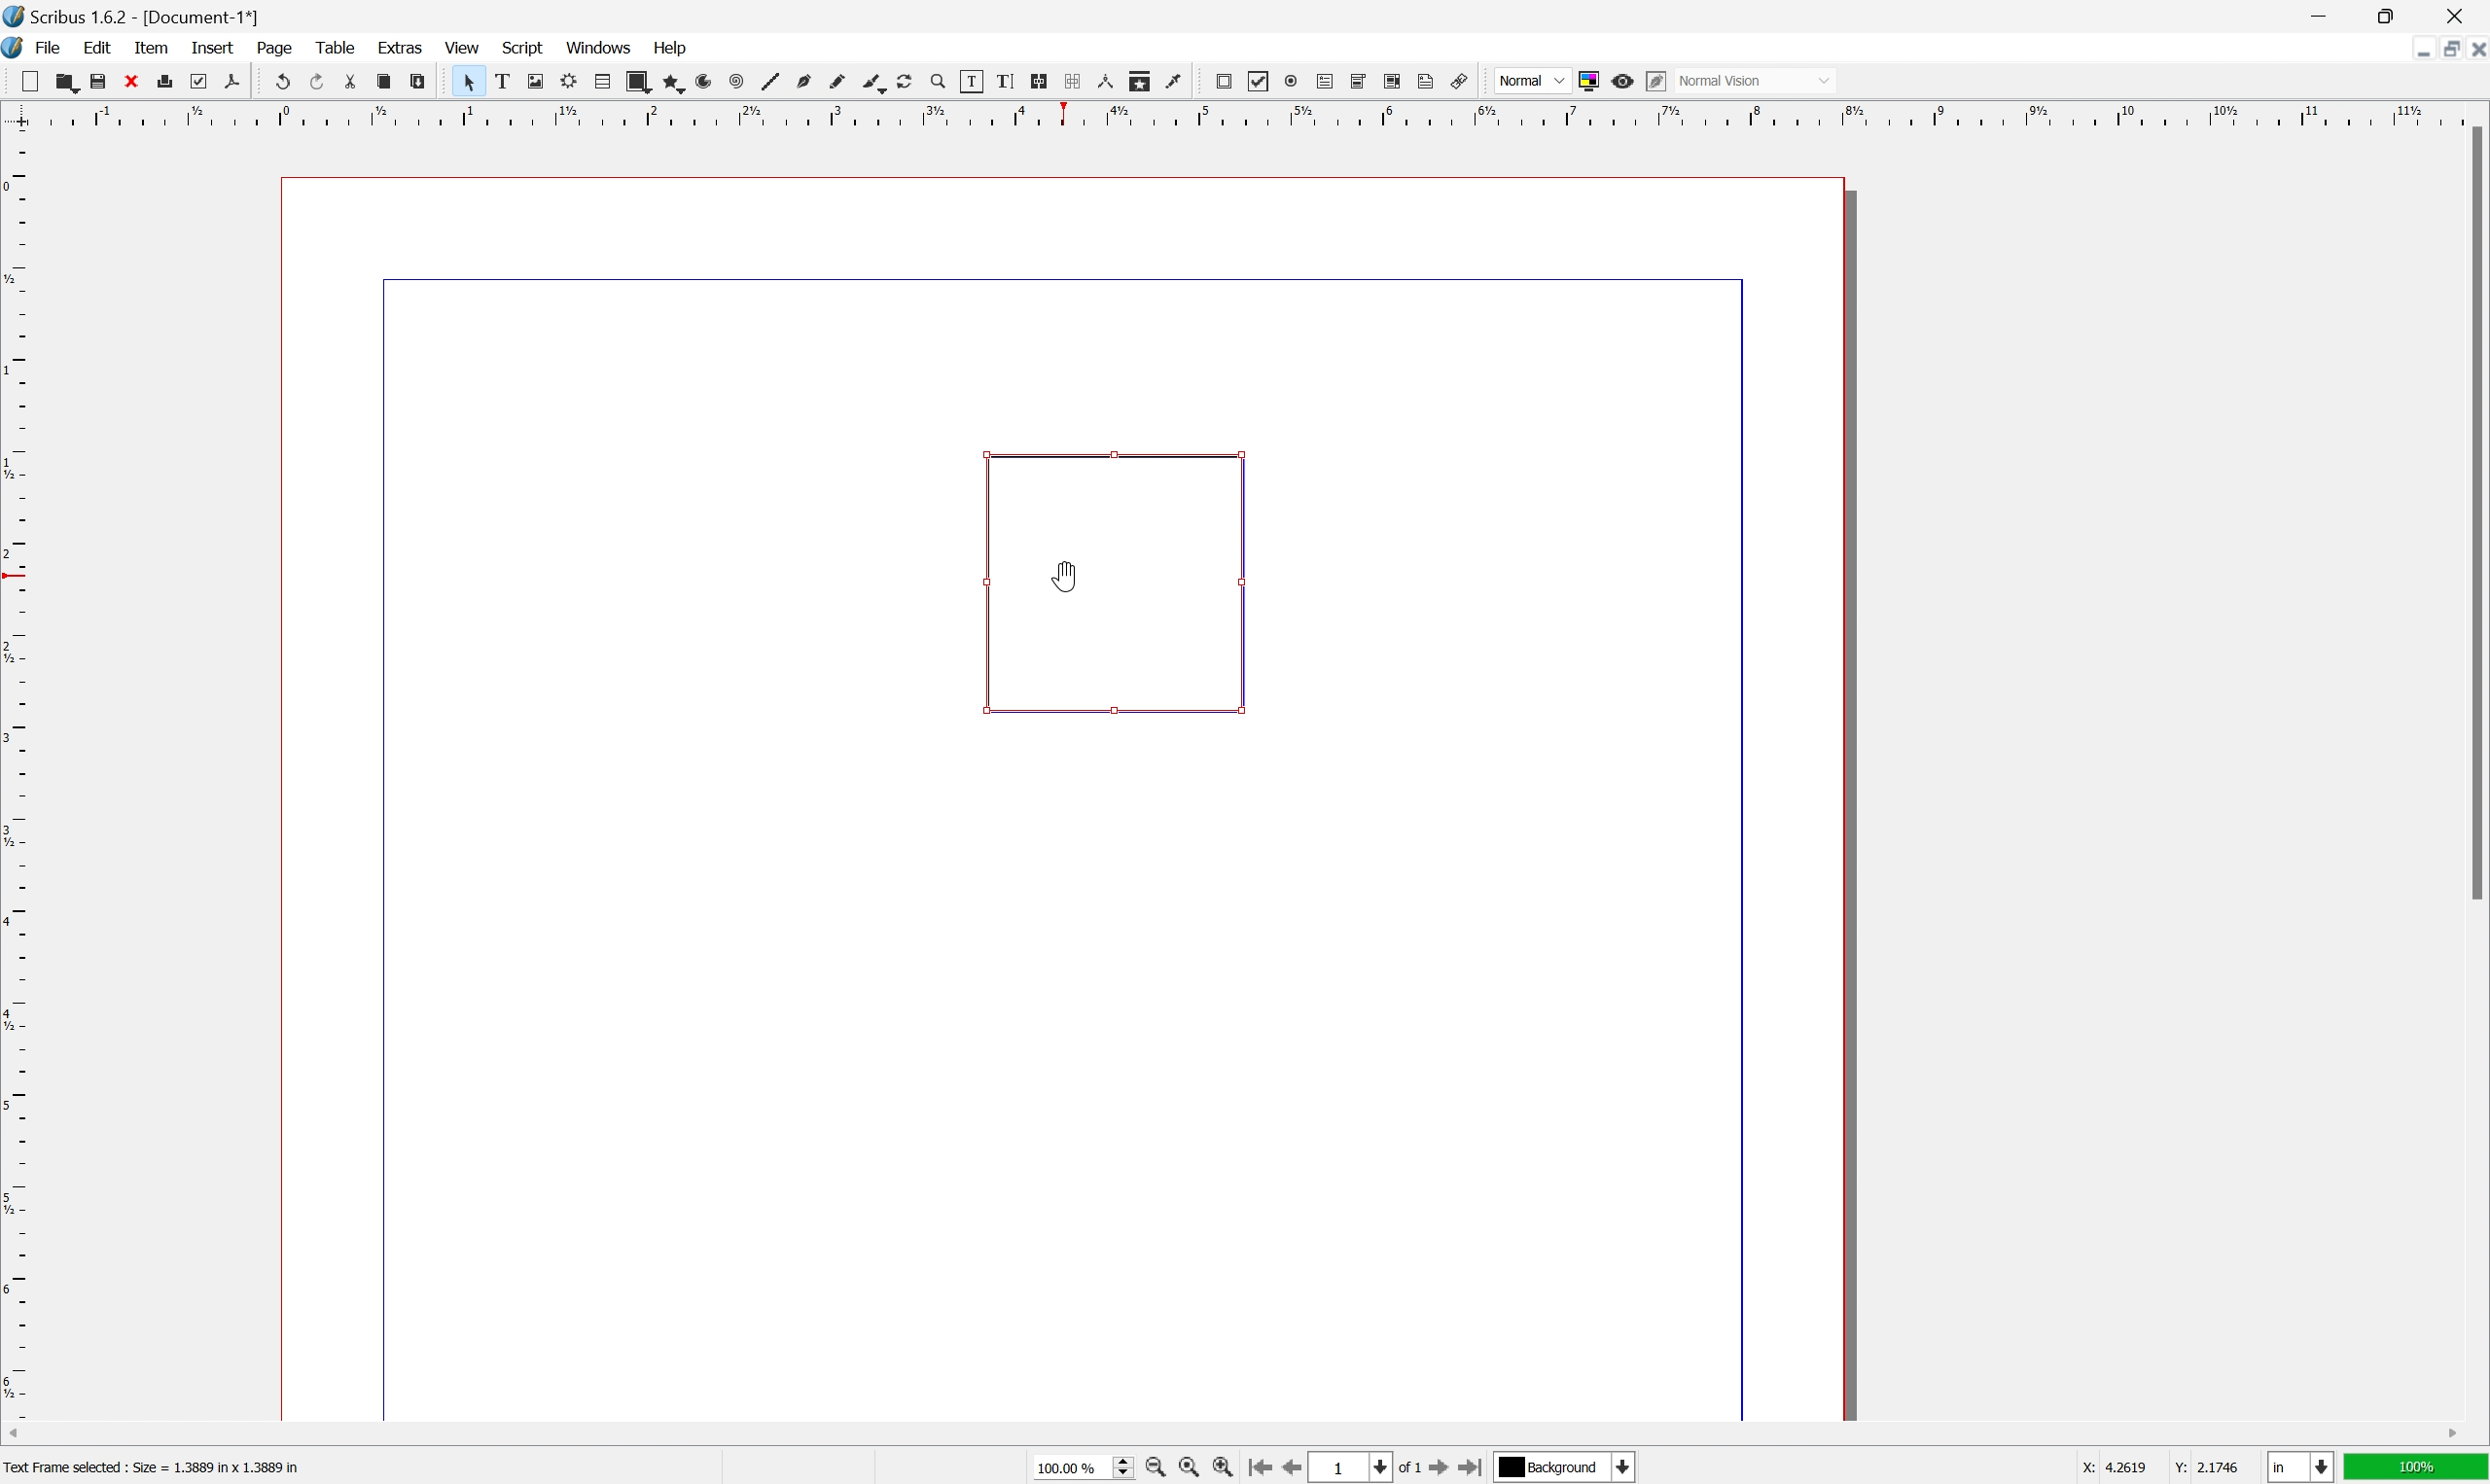 This screenshot has width=2490, height=1484. Describe the element at coordinates (1114, 584) in the screenshot. I see `link annotation` at that location.